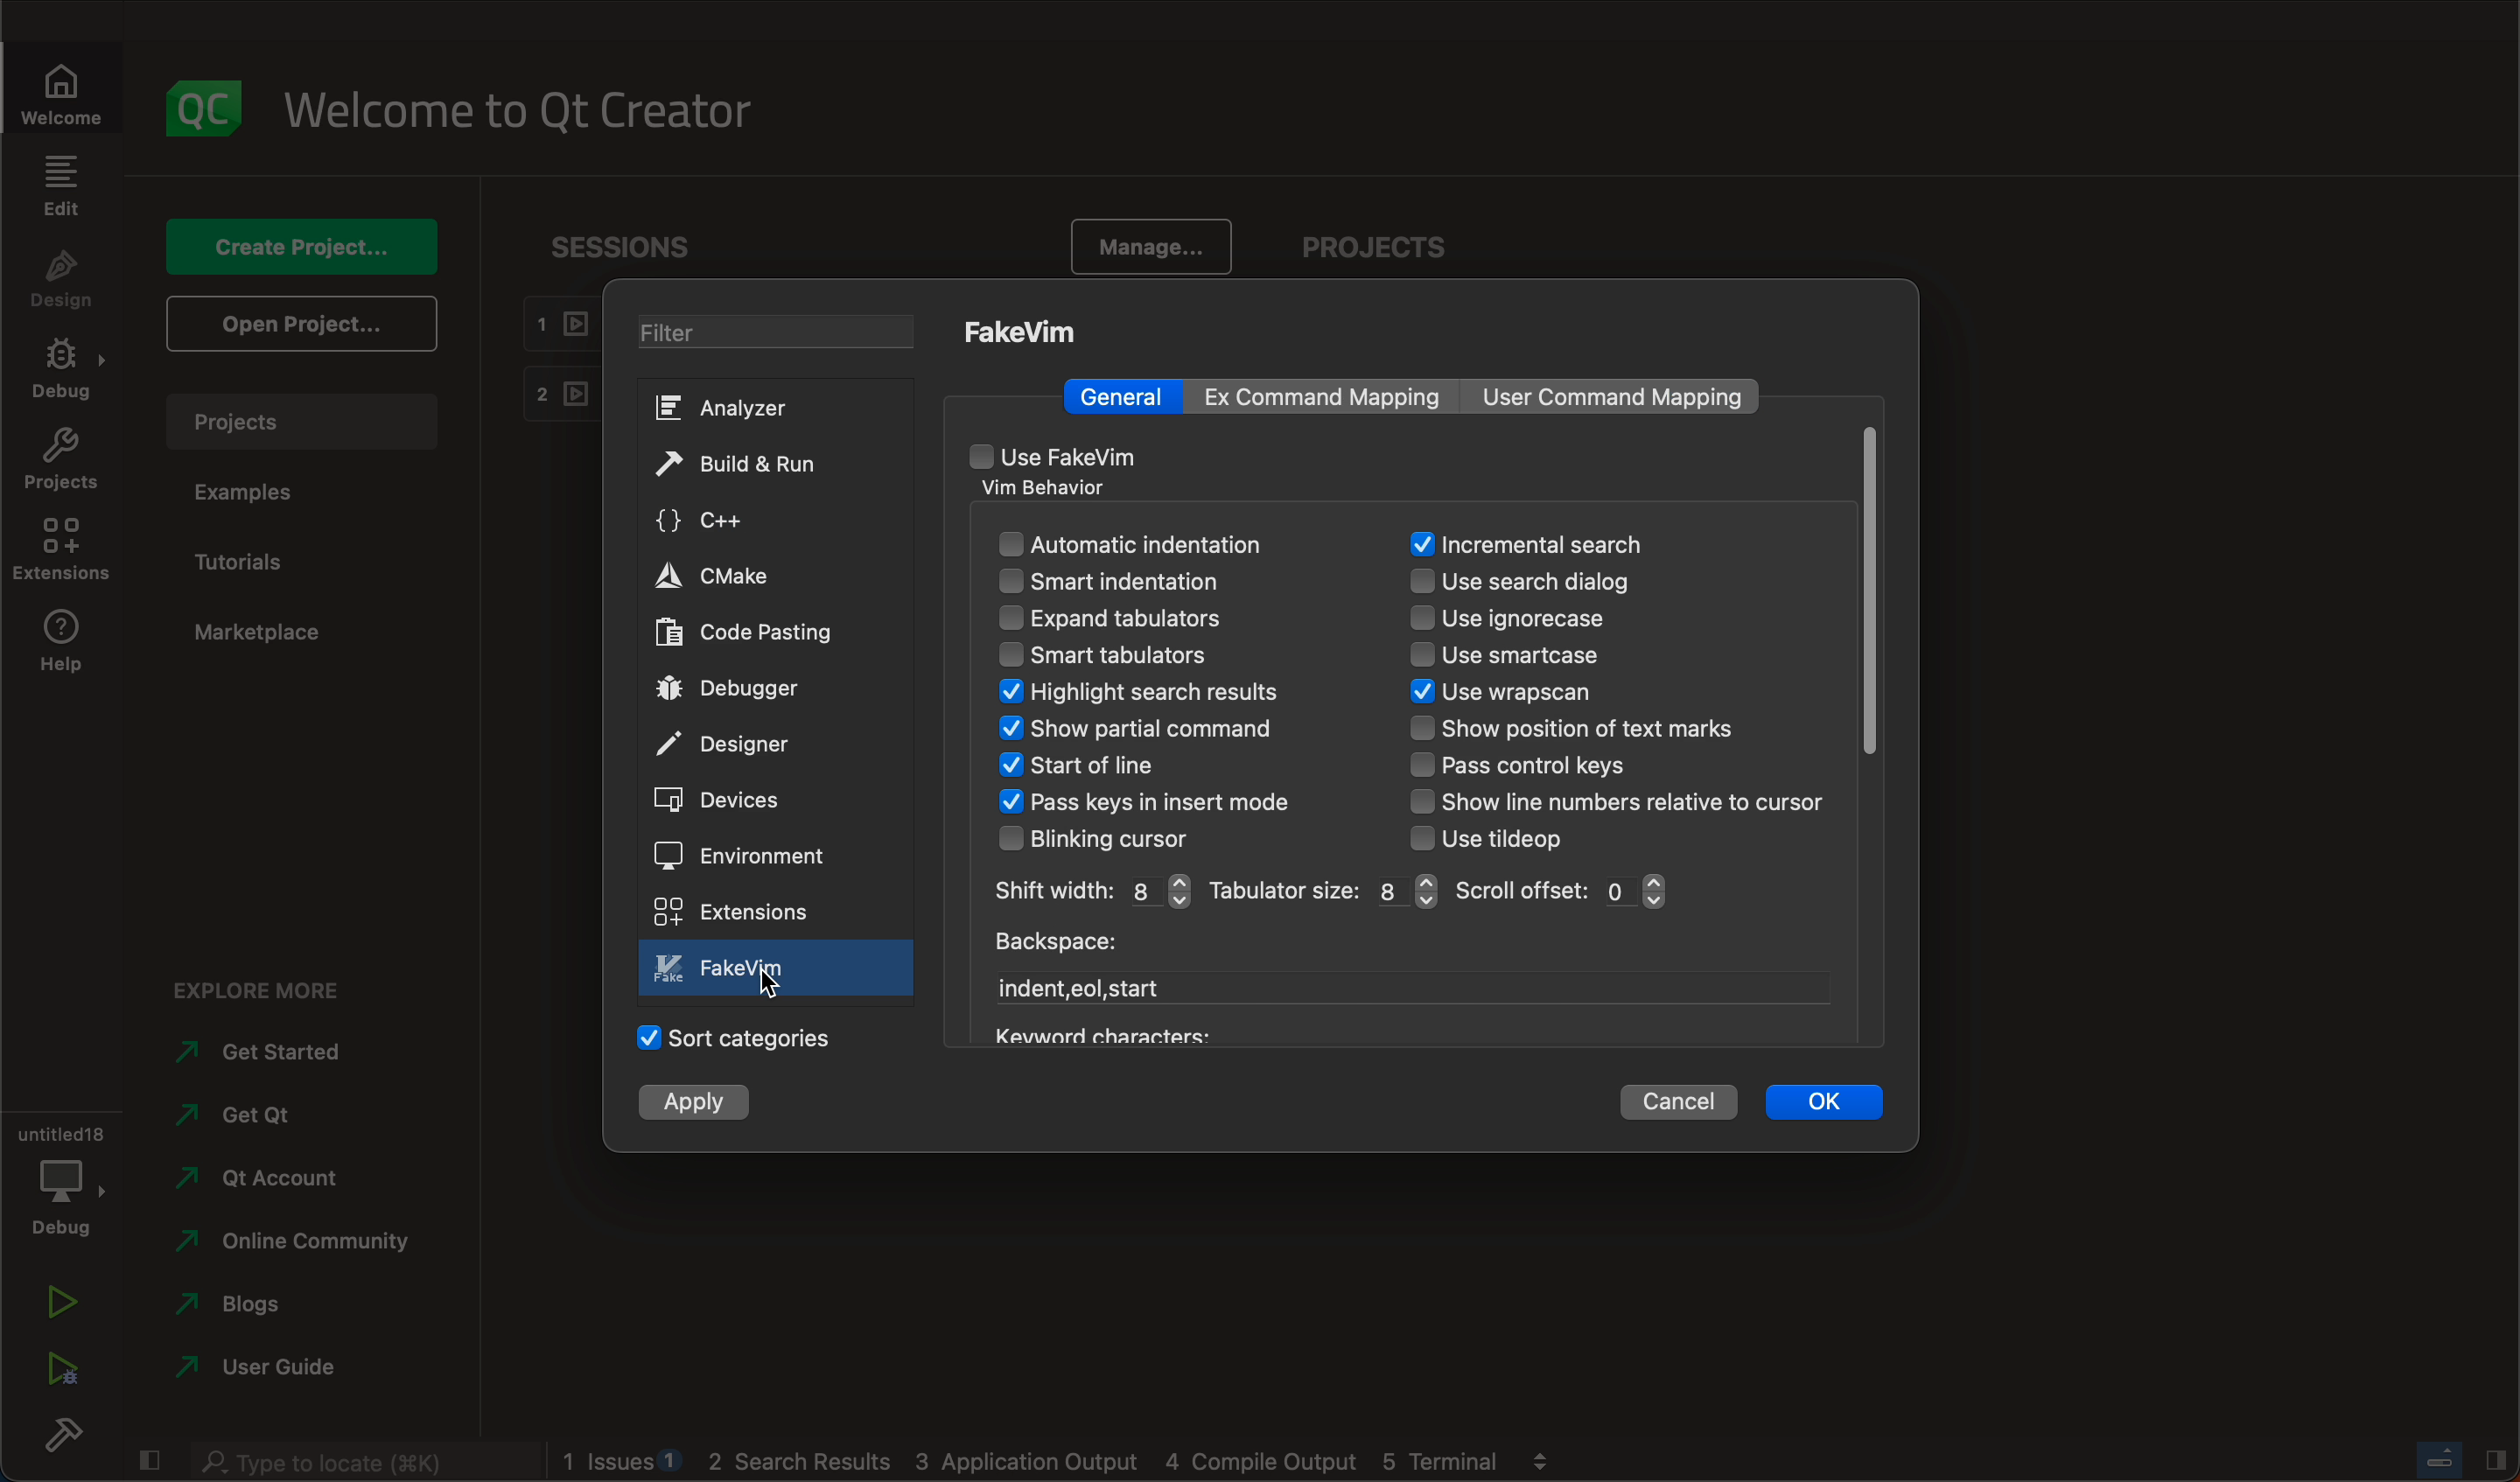 This screenshot has width=2520, height=1482. Describe the element at coordinates (278, 1117) in the screenshot. I see `qt` at that location.